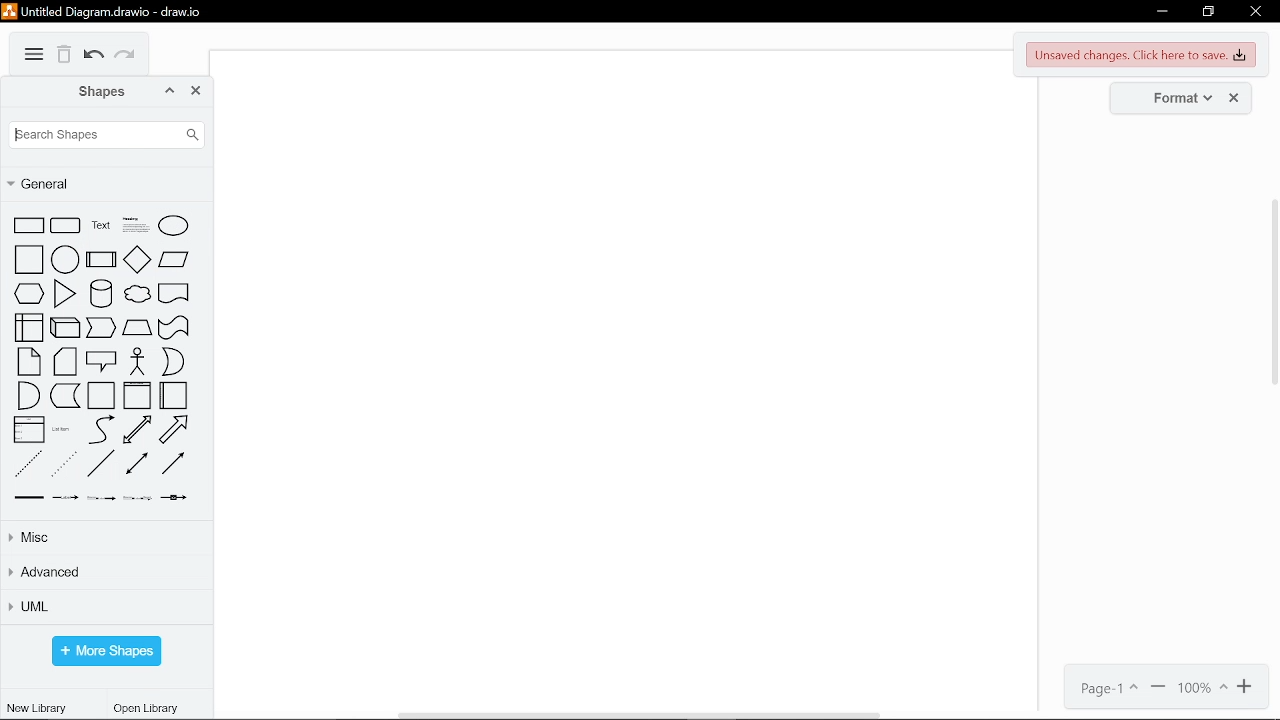  What do you see at coordinates (94, 57) in the screenshot?
I see `undo` at bounding box center [94, 57].